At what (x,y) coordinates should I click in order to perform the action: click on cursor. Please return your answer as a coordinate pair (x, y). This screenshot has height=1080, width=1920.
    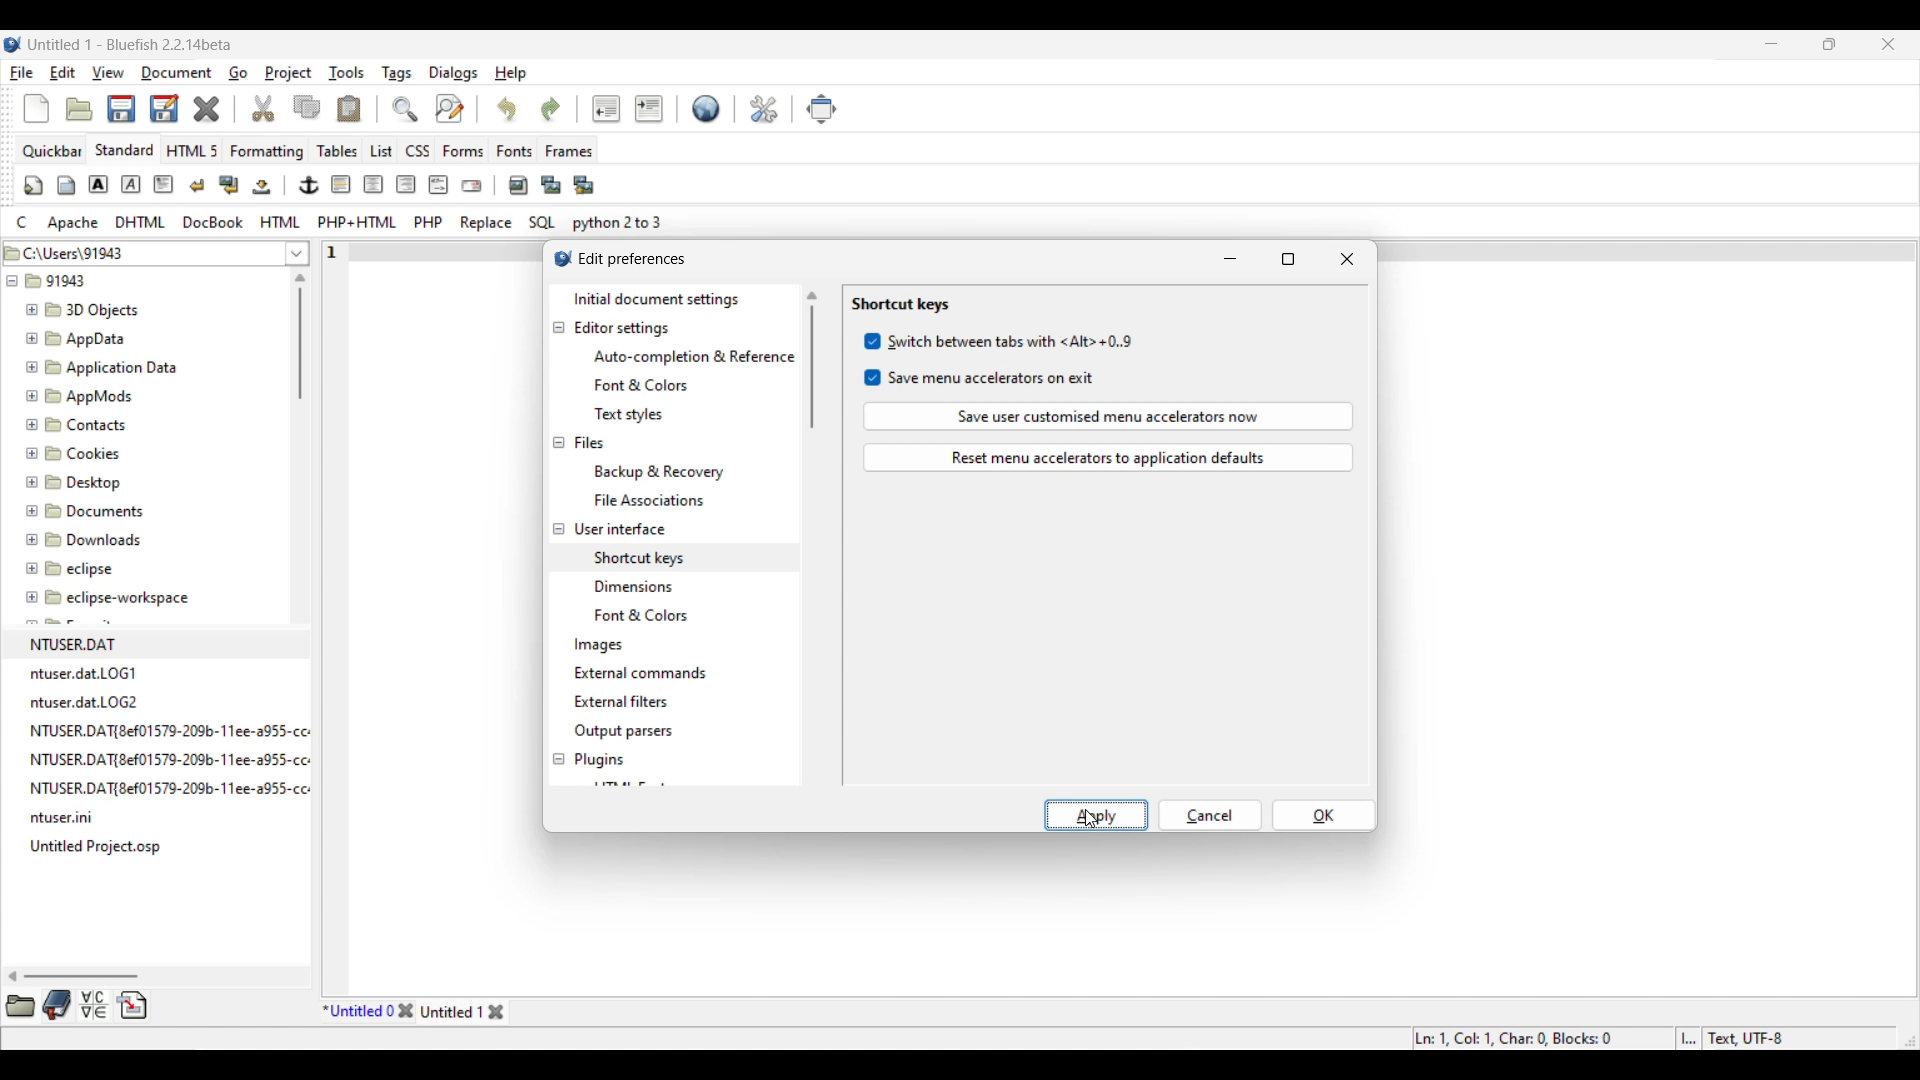
    Looking at the image, I should click on (1095, 825).